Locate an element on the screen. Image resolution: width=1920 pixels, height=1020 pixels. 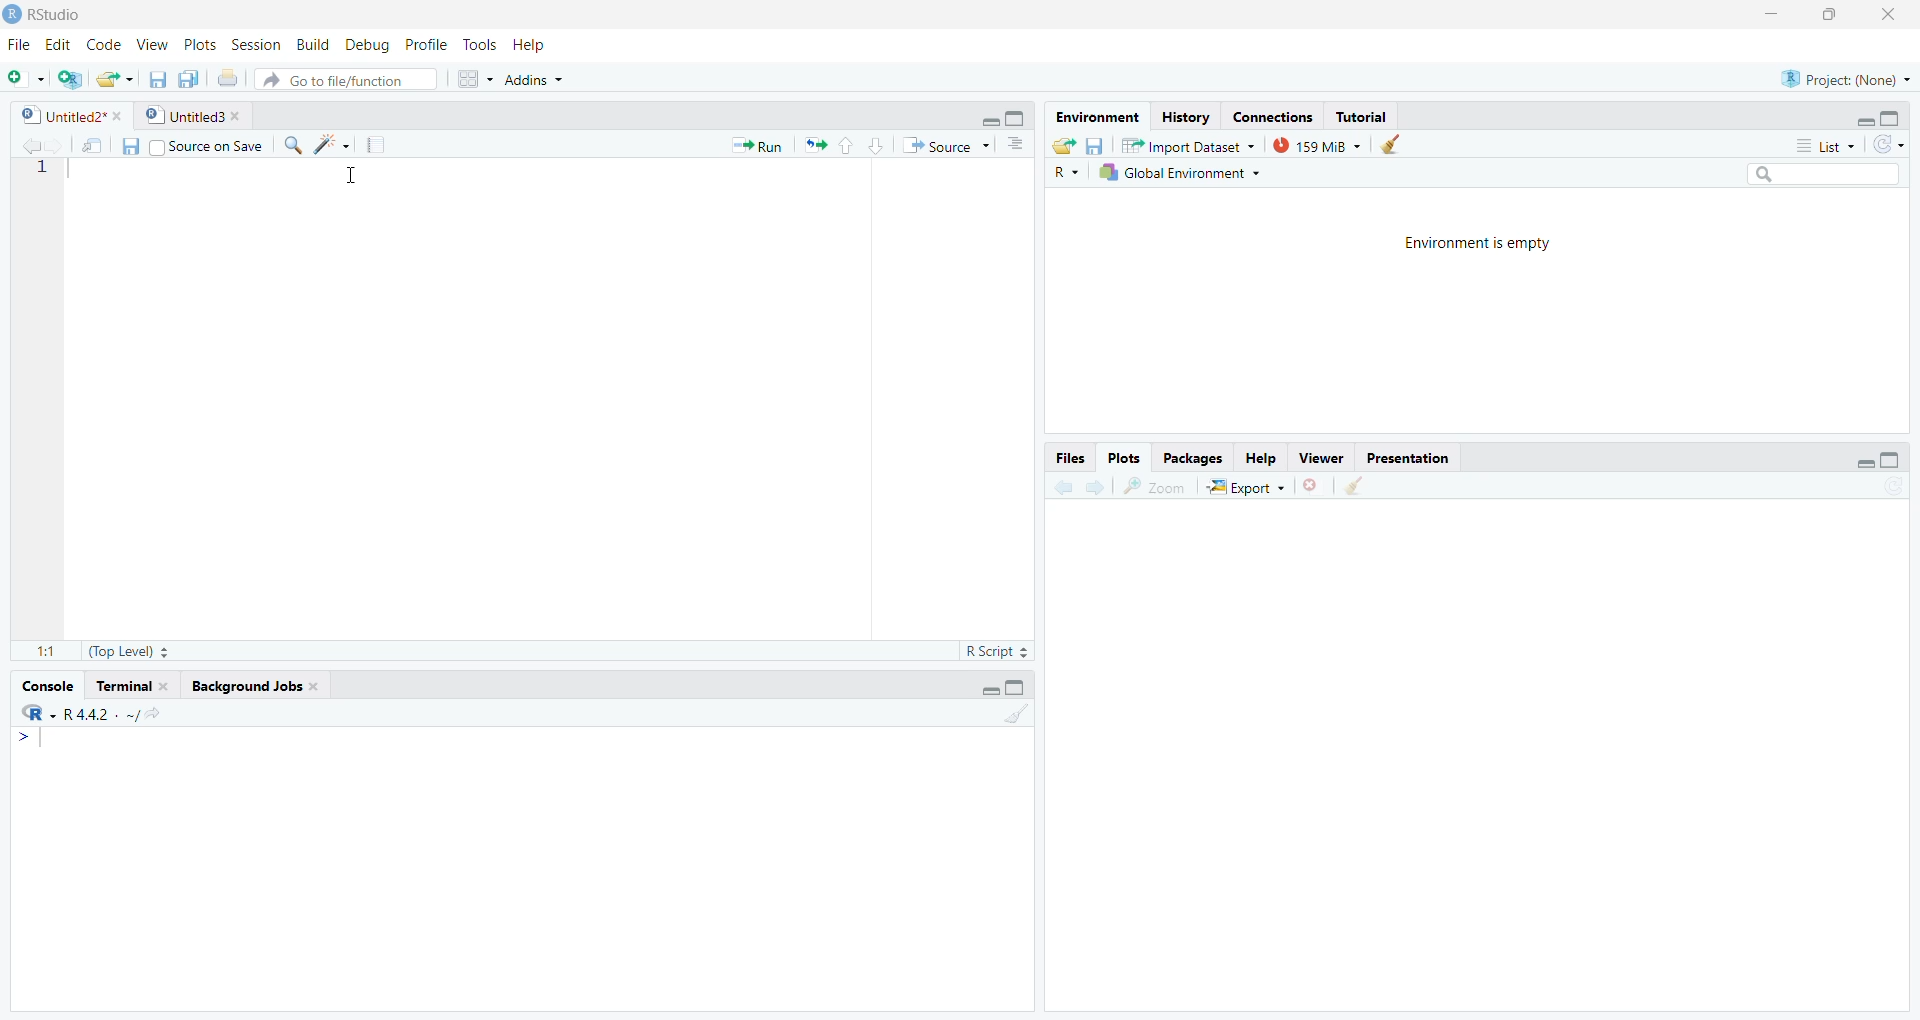
Session is located at coordinates (256, 45).